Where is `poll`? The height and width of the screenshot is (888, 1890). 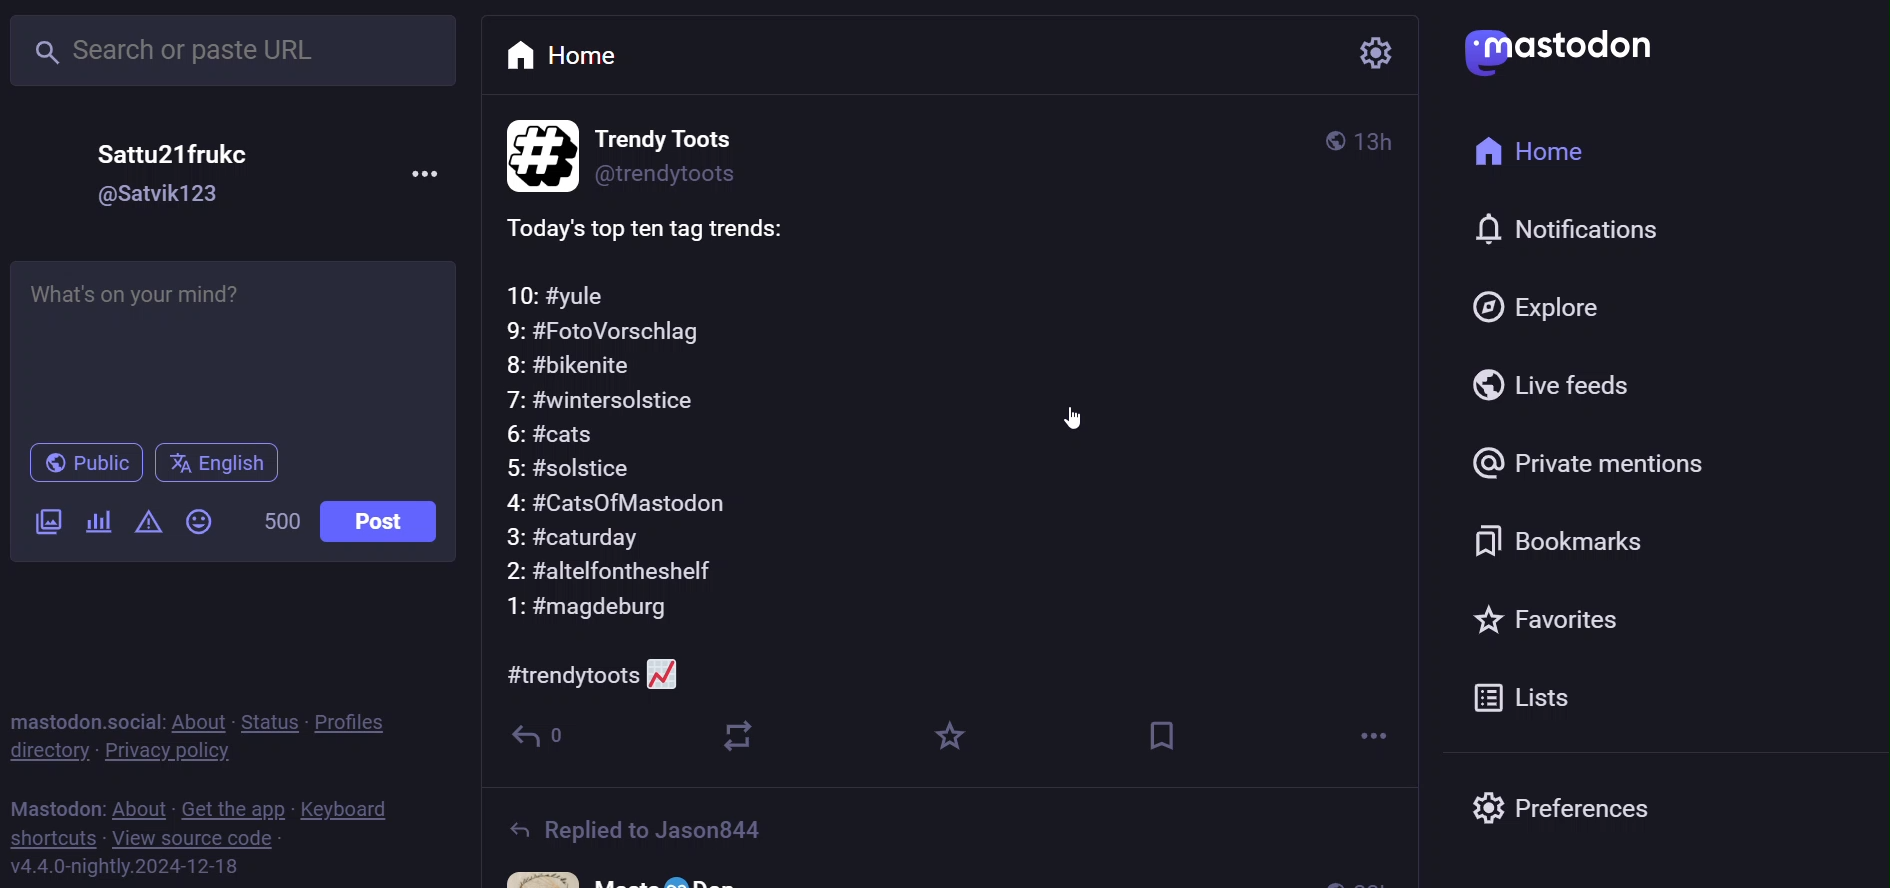 poll is located at coordinates (98, 519).